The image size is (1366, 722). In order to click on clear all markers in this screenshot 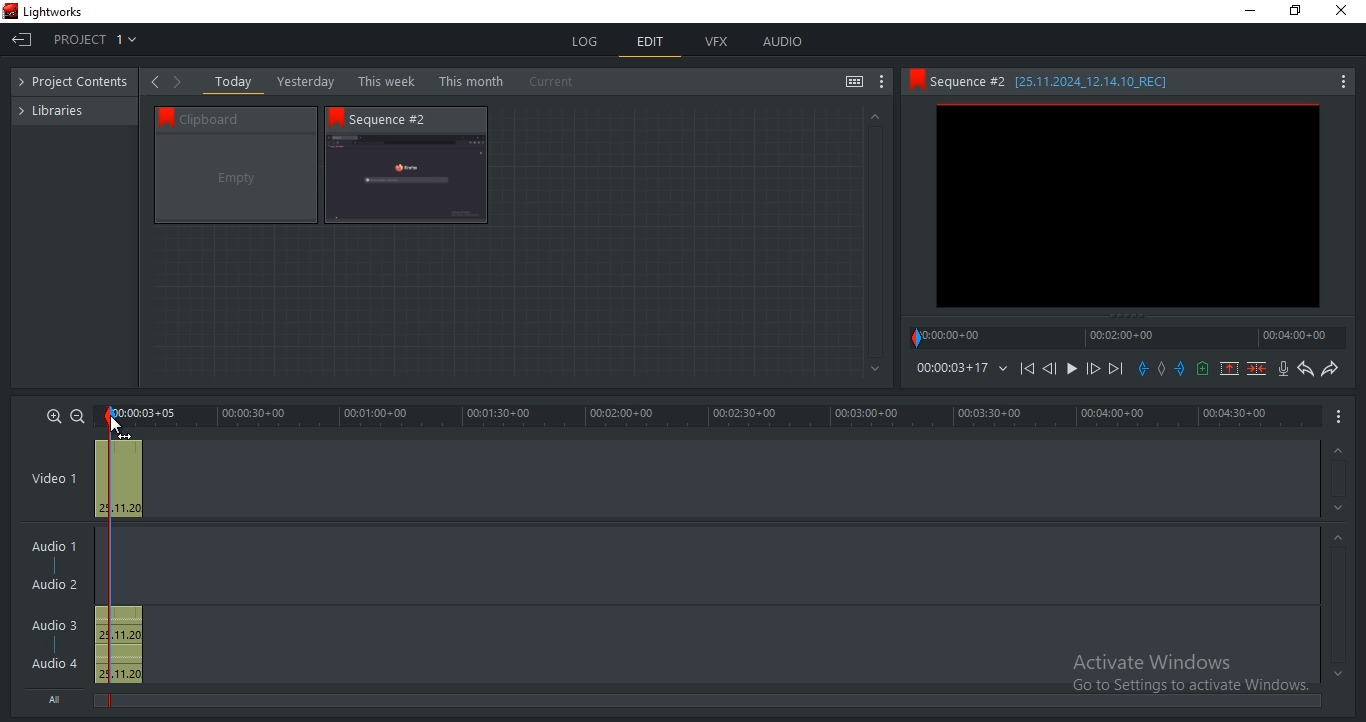, I will do `click(1165, 373)`.